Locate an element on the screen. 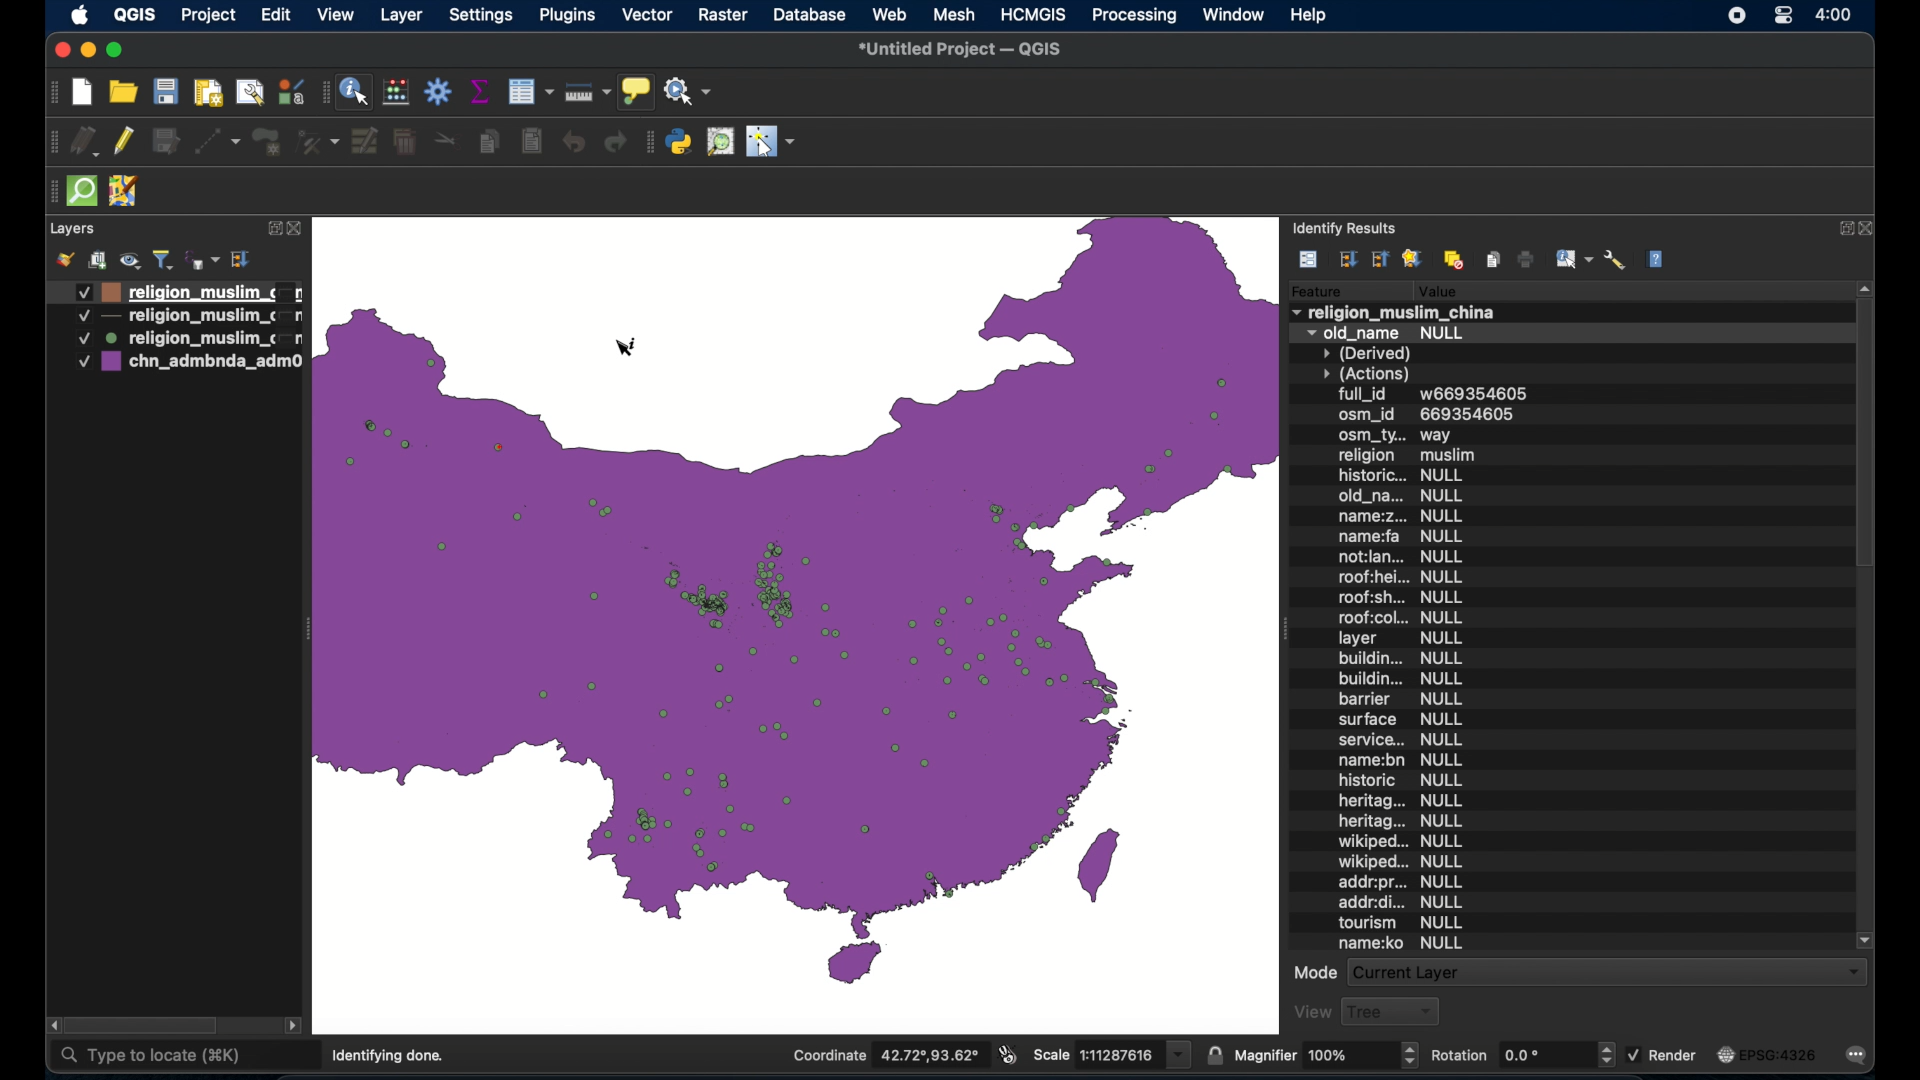  create new project is located at coordinates (84, 94).